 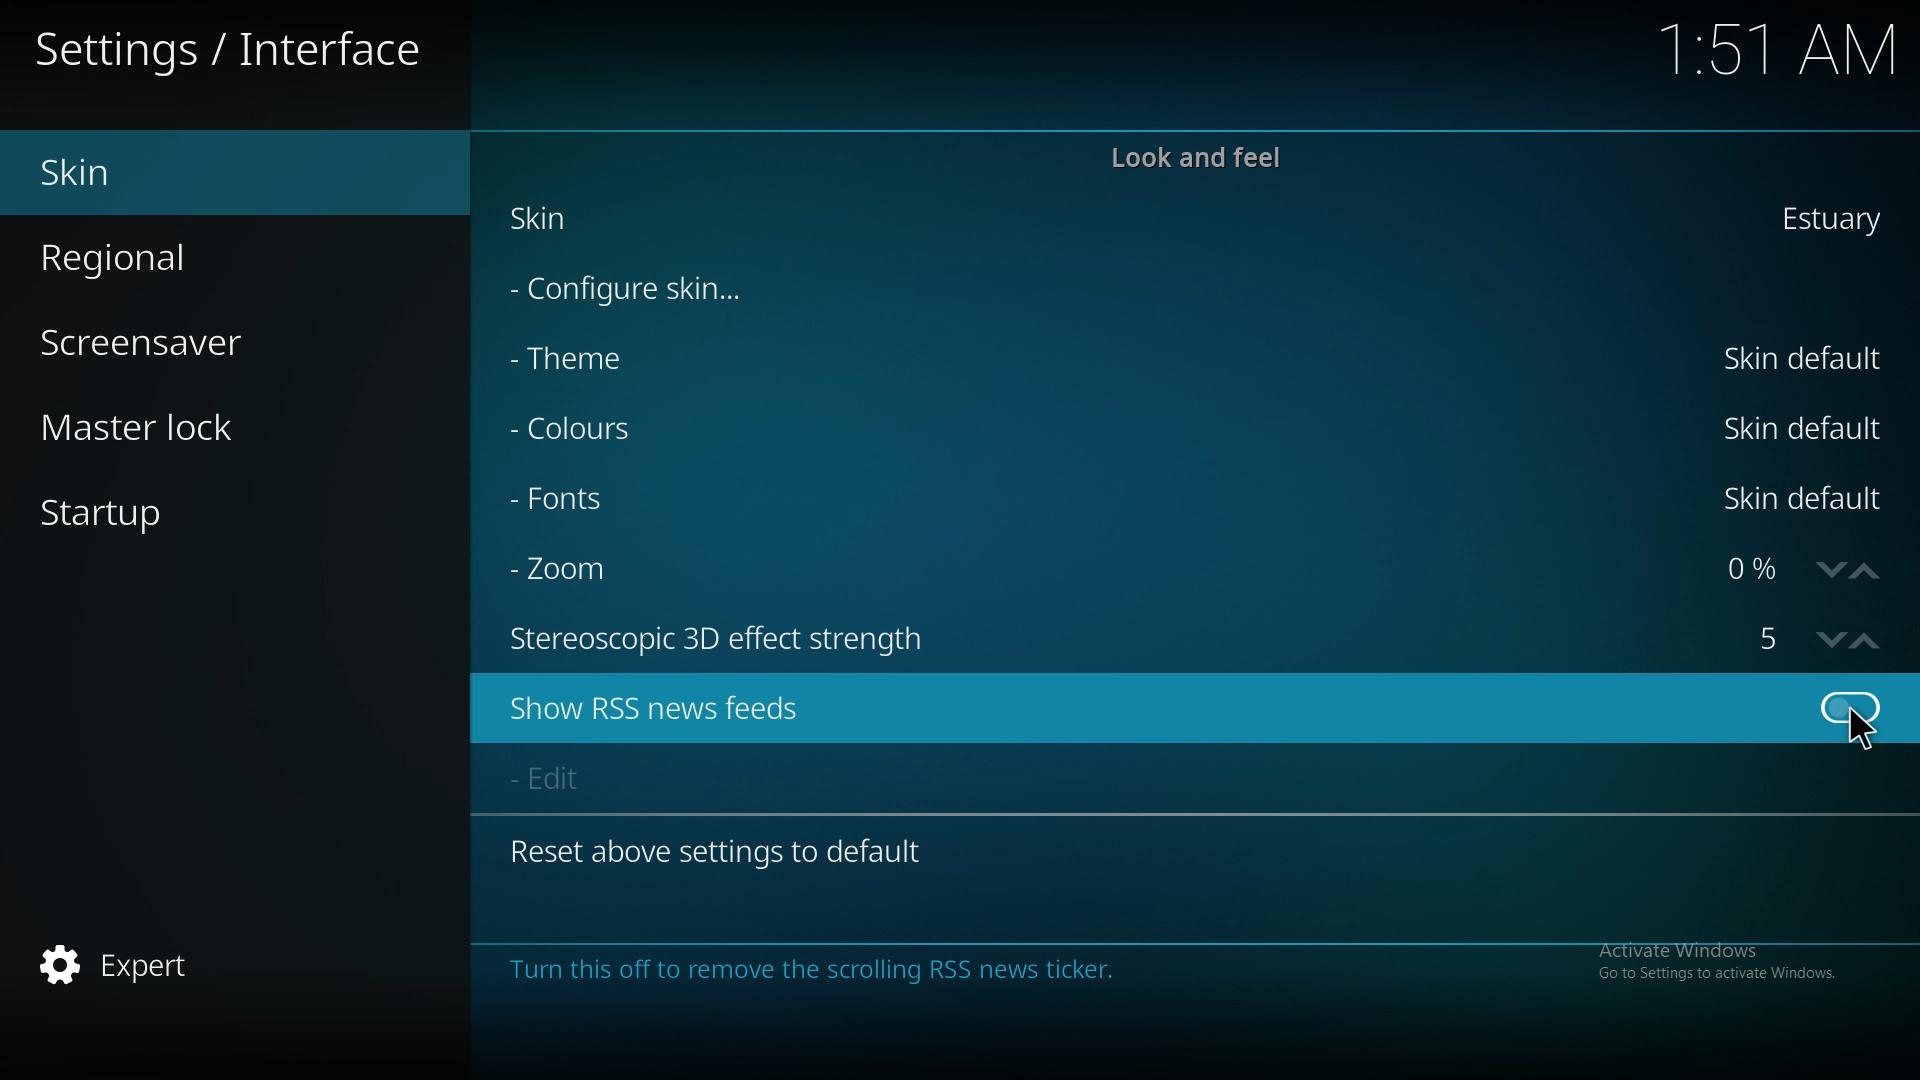 I want to click on stereoscopic 3d effect strength, so click(x=730, y=637).